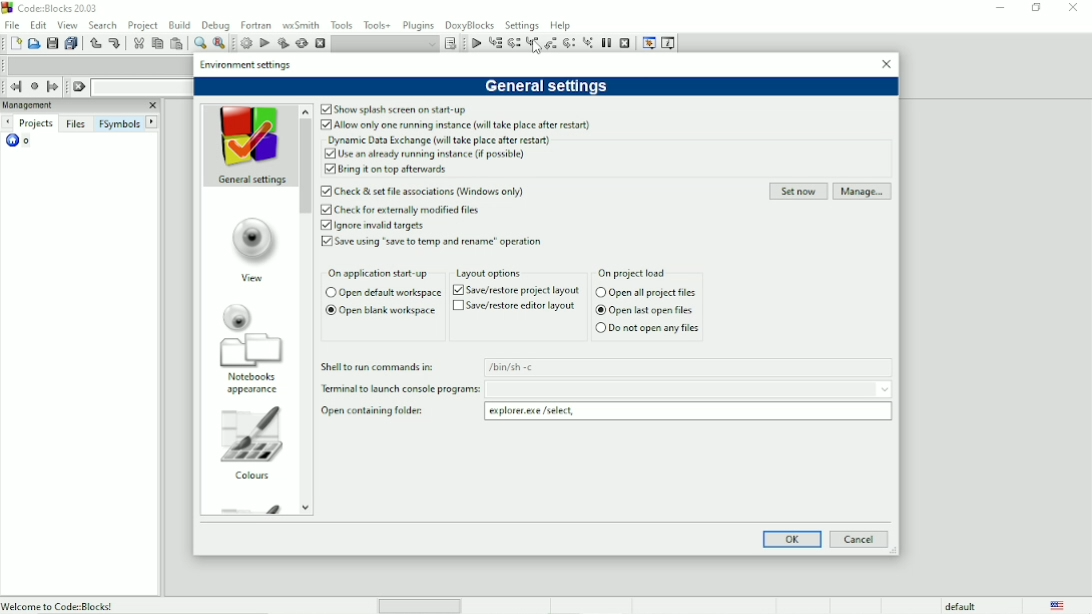 Image resolution: width=1092 pixels, height=614 pixels. Describe the element at coordinates (301, 25) in the screenshot. I see `wxSmith` at that location.